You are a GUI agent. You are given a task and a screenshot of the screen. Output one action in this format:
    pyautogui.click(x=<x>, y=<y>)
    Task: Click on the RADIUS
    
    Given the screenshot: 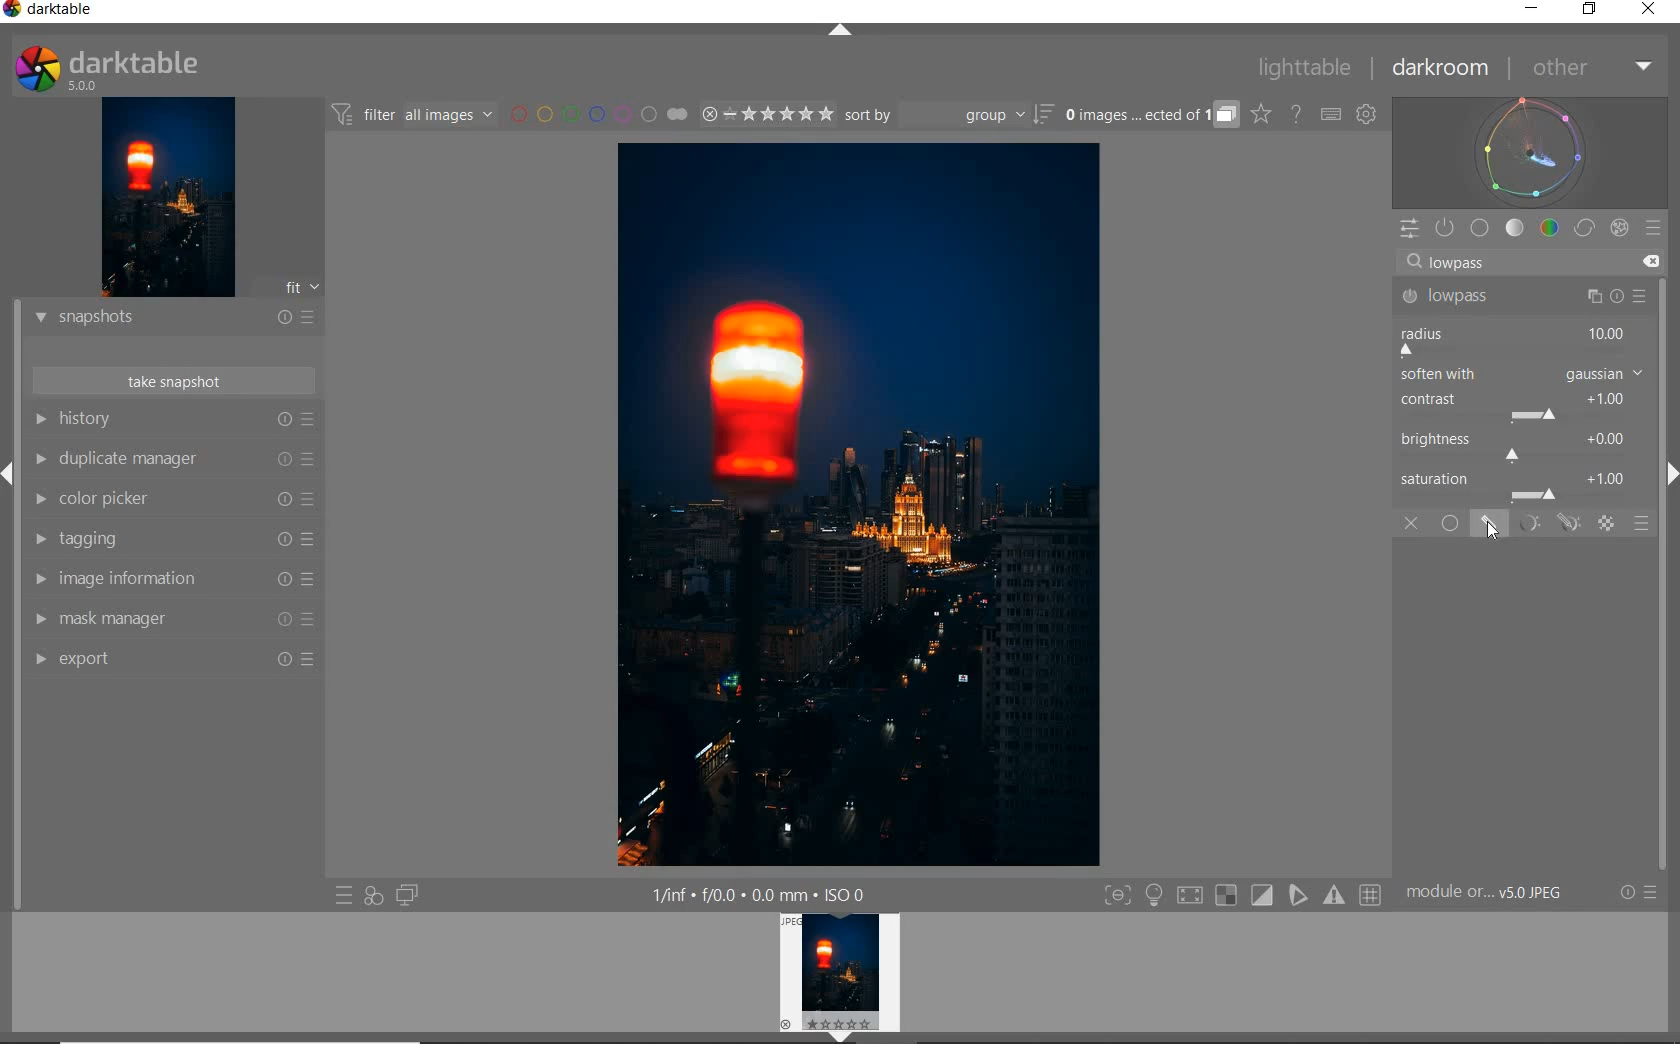 What is the action you would take?
    pyautogui.click(x=1519, y=339)
    